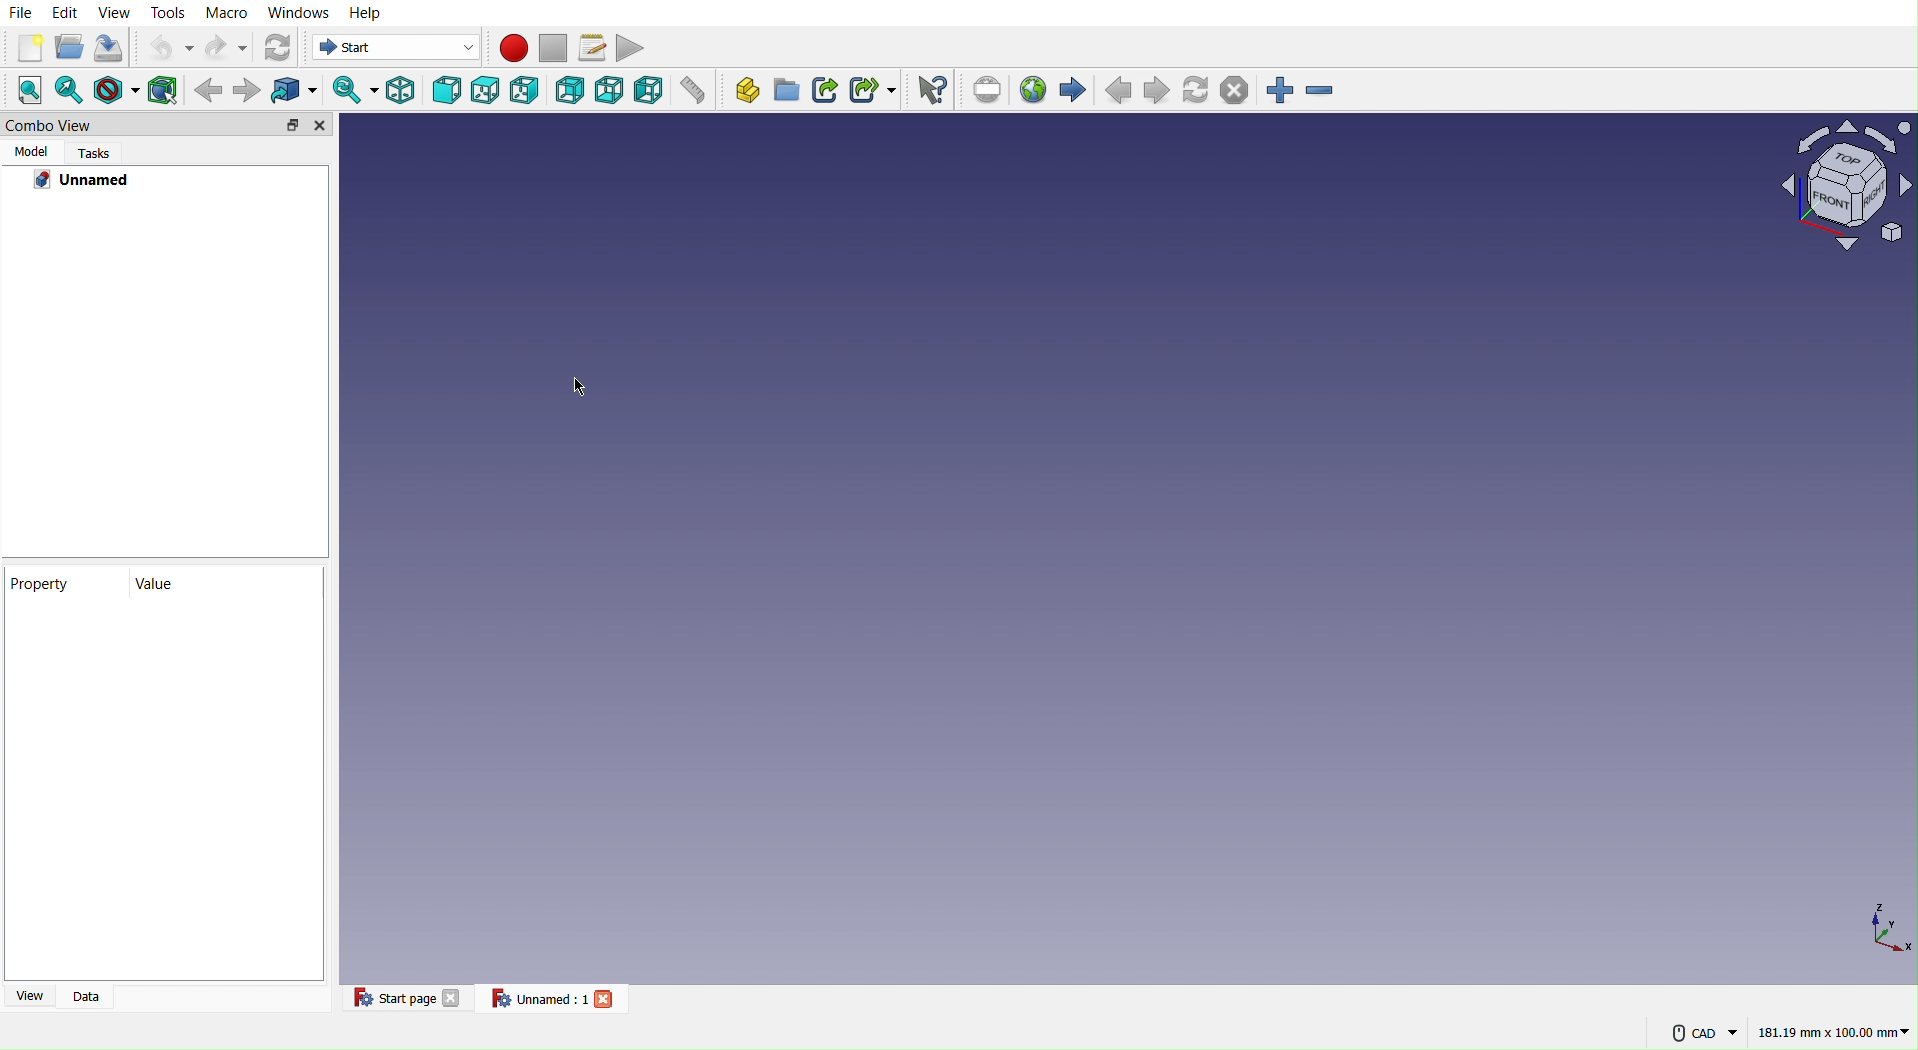 Image resolution: width=1918 pixels, height=1050 pixels. Describe the element at coordinates (351, 88) in the screenshot. I see `Auto switch to the 3D view` at that location.